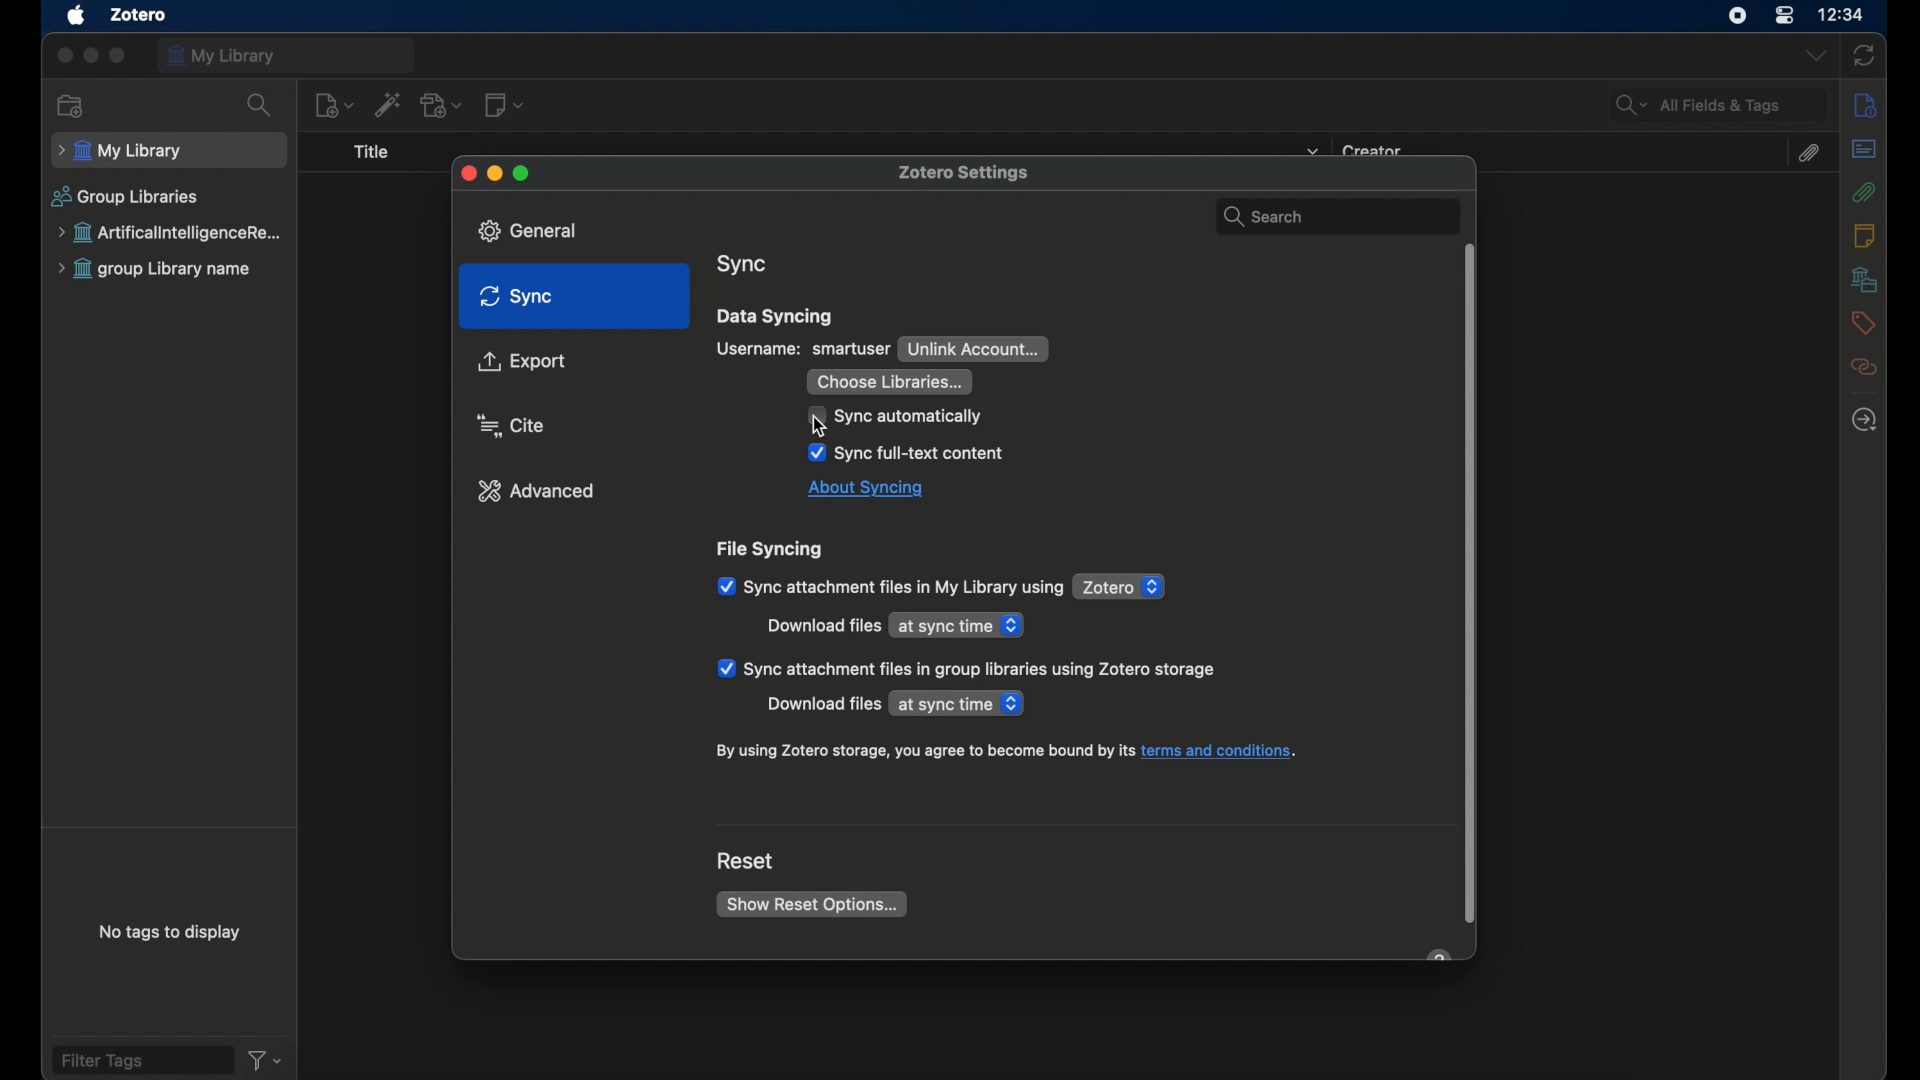 The width and height of the screenshot is (1920, 1080). I want to click on my library, so click(287, 55).